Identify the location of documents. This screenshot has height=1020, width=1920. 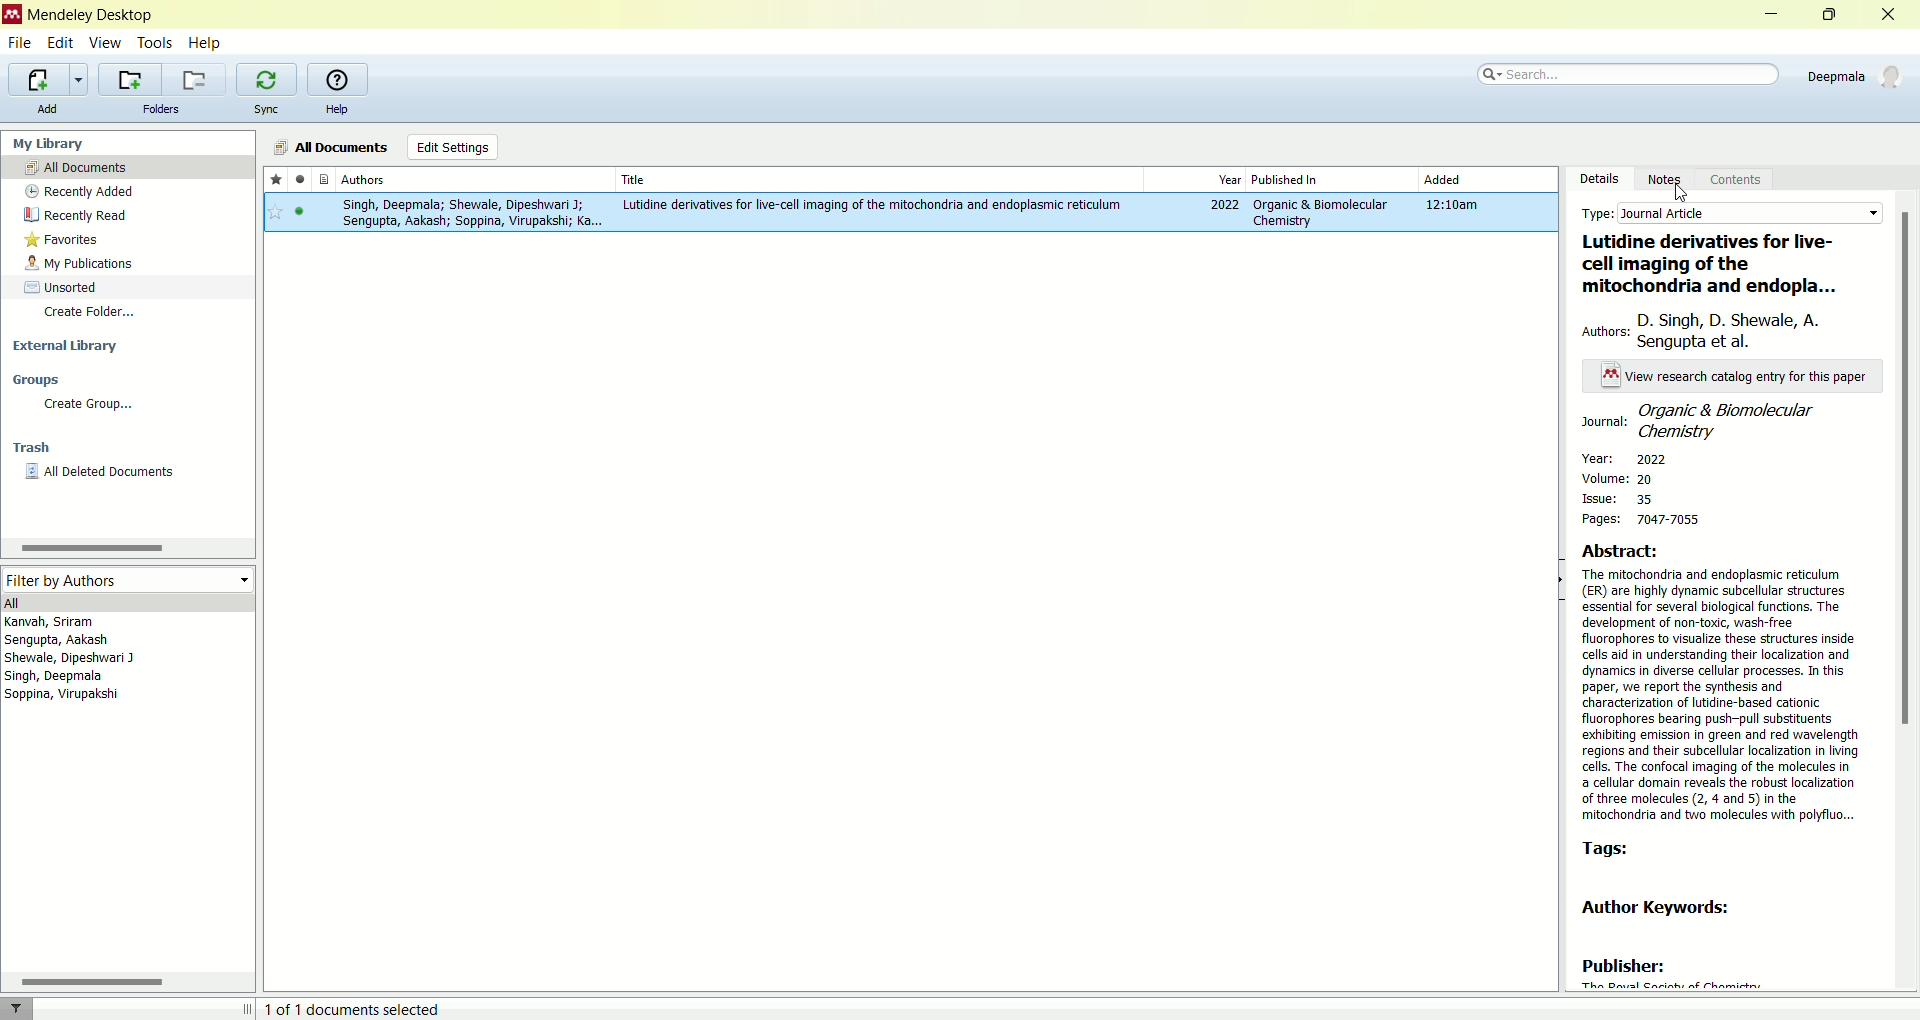
(325, 180).